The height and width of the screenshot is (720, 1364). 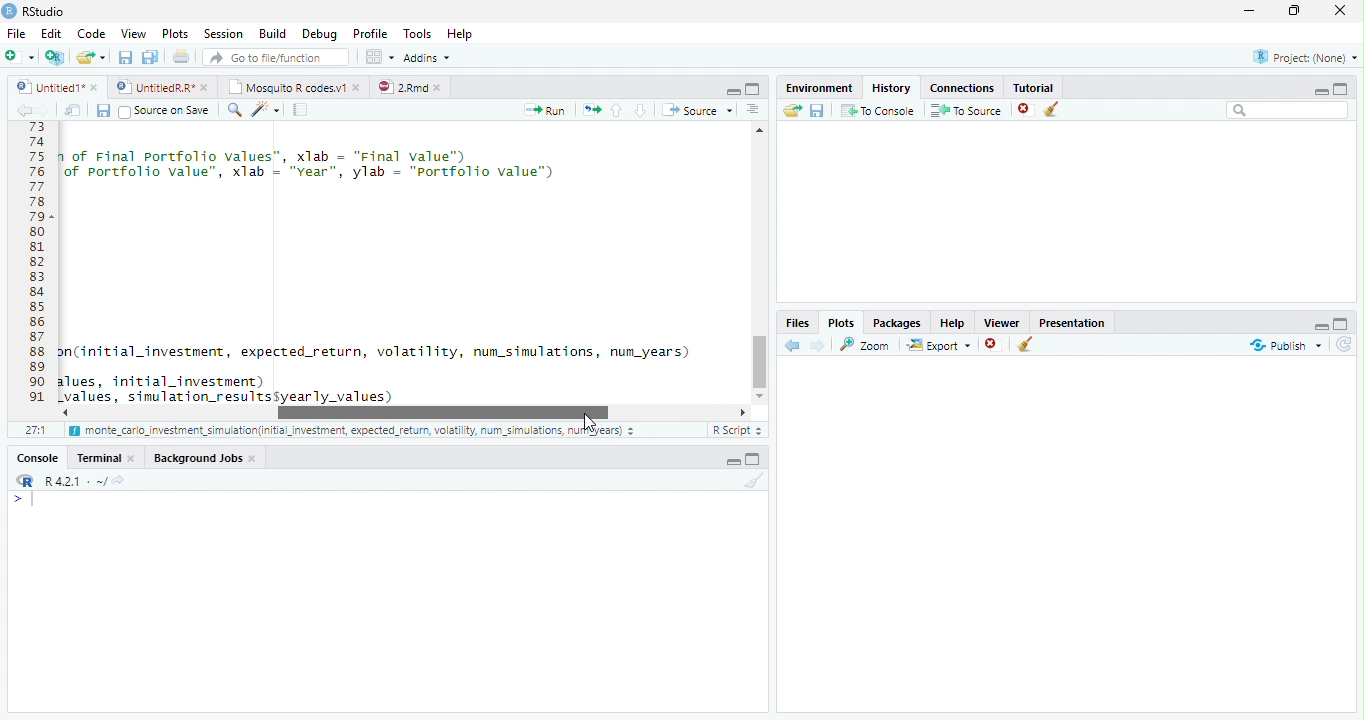 What do you see at coordinates (162, 87) in the screenshot?
I see `styedi® © © Untite` at bounding box center [162, 87].